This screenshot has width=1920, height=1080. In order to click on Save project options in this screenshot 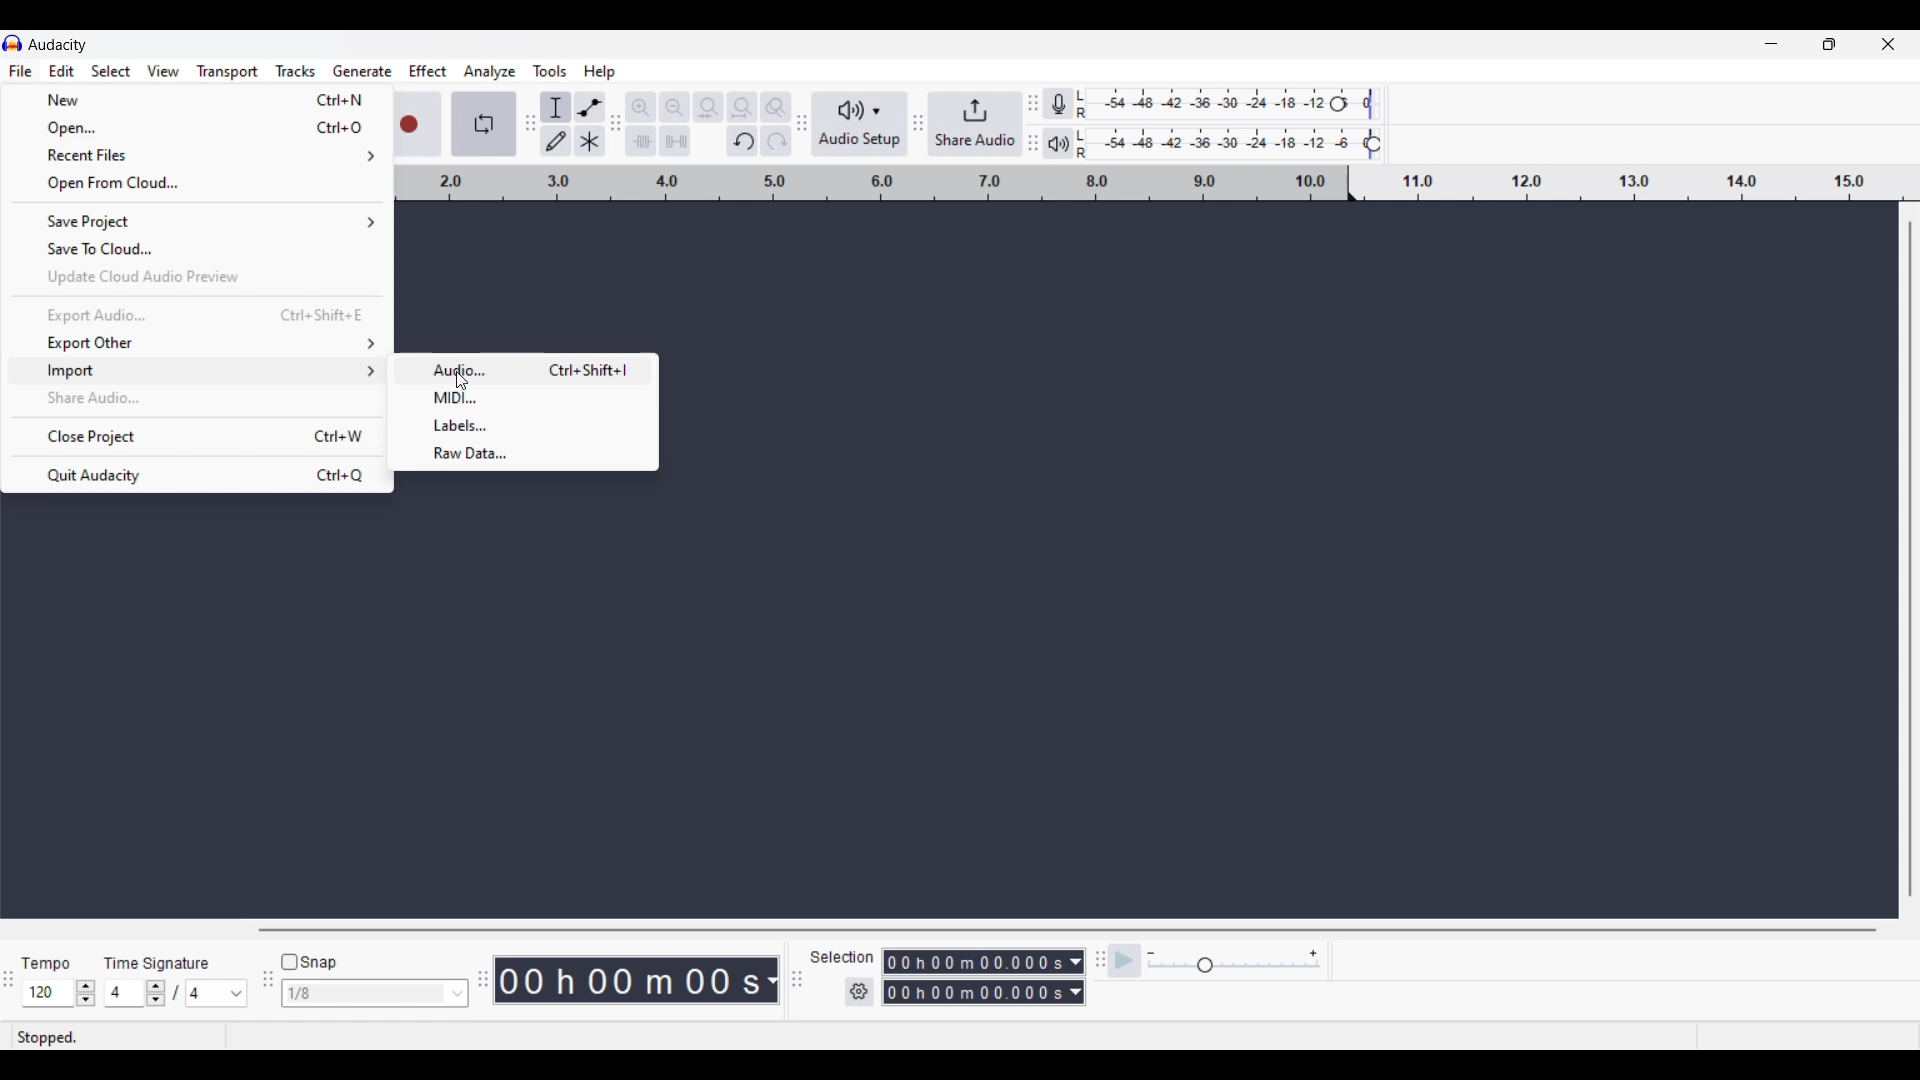, I will do `click(197, 222)`.